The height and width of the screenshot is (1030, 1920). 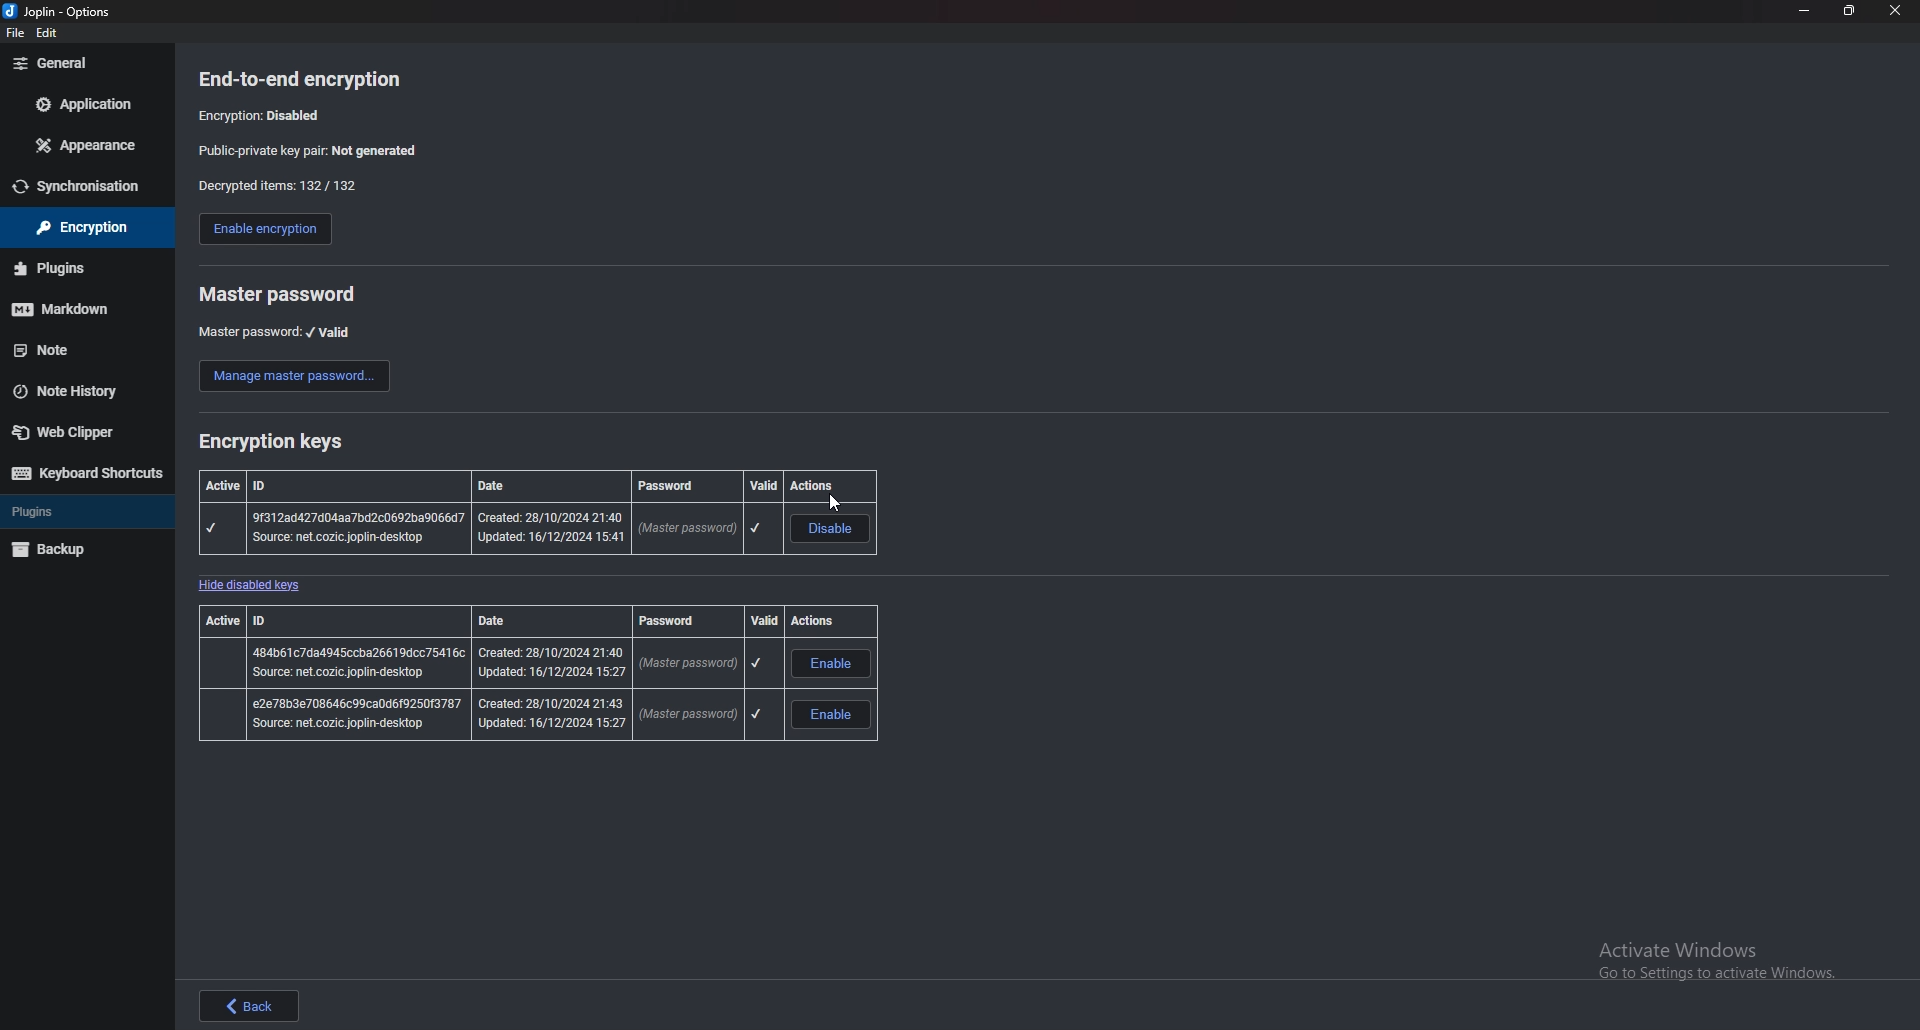 I want to click on disable, so click(x=832, y=528).